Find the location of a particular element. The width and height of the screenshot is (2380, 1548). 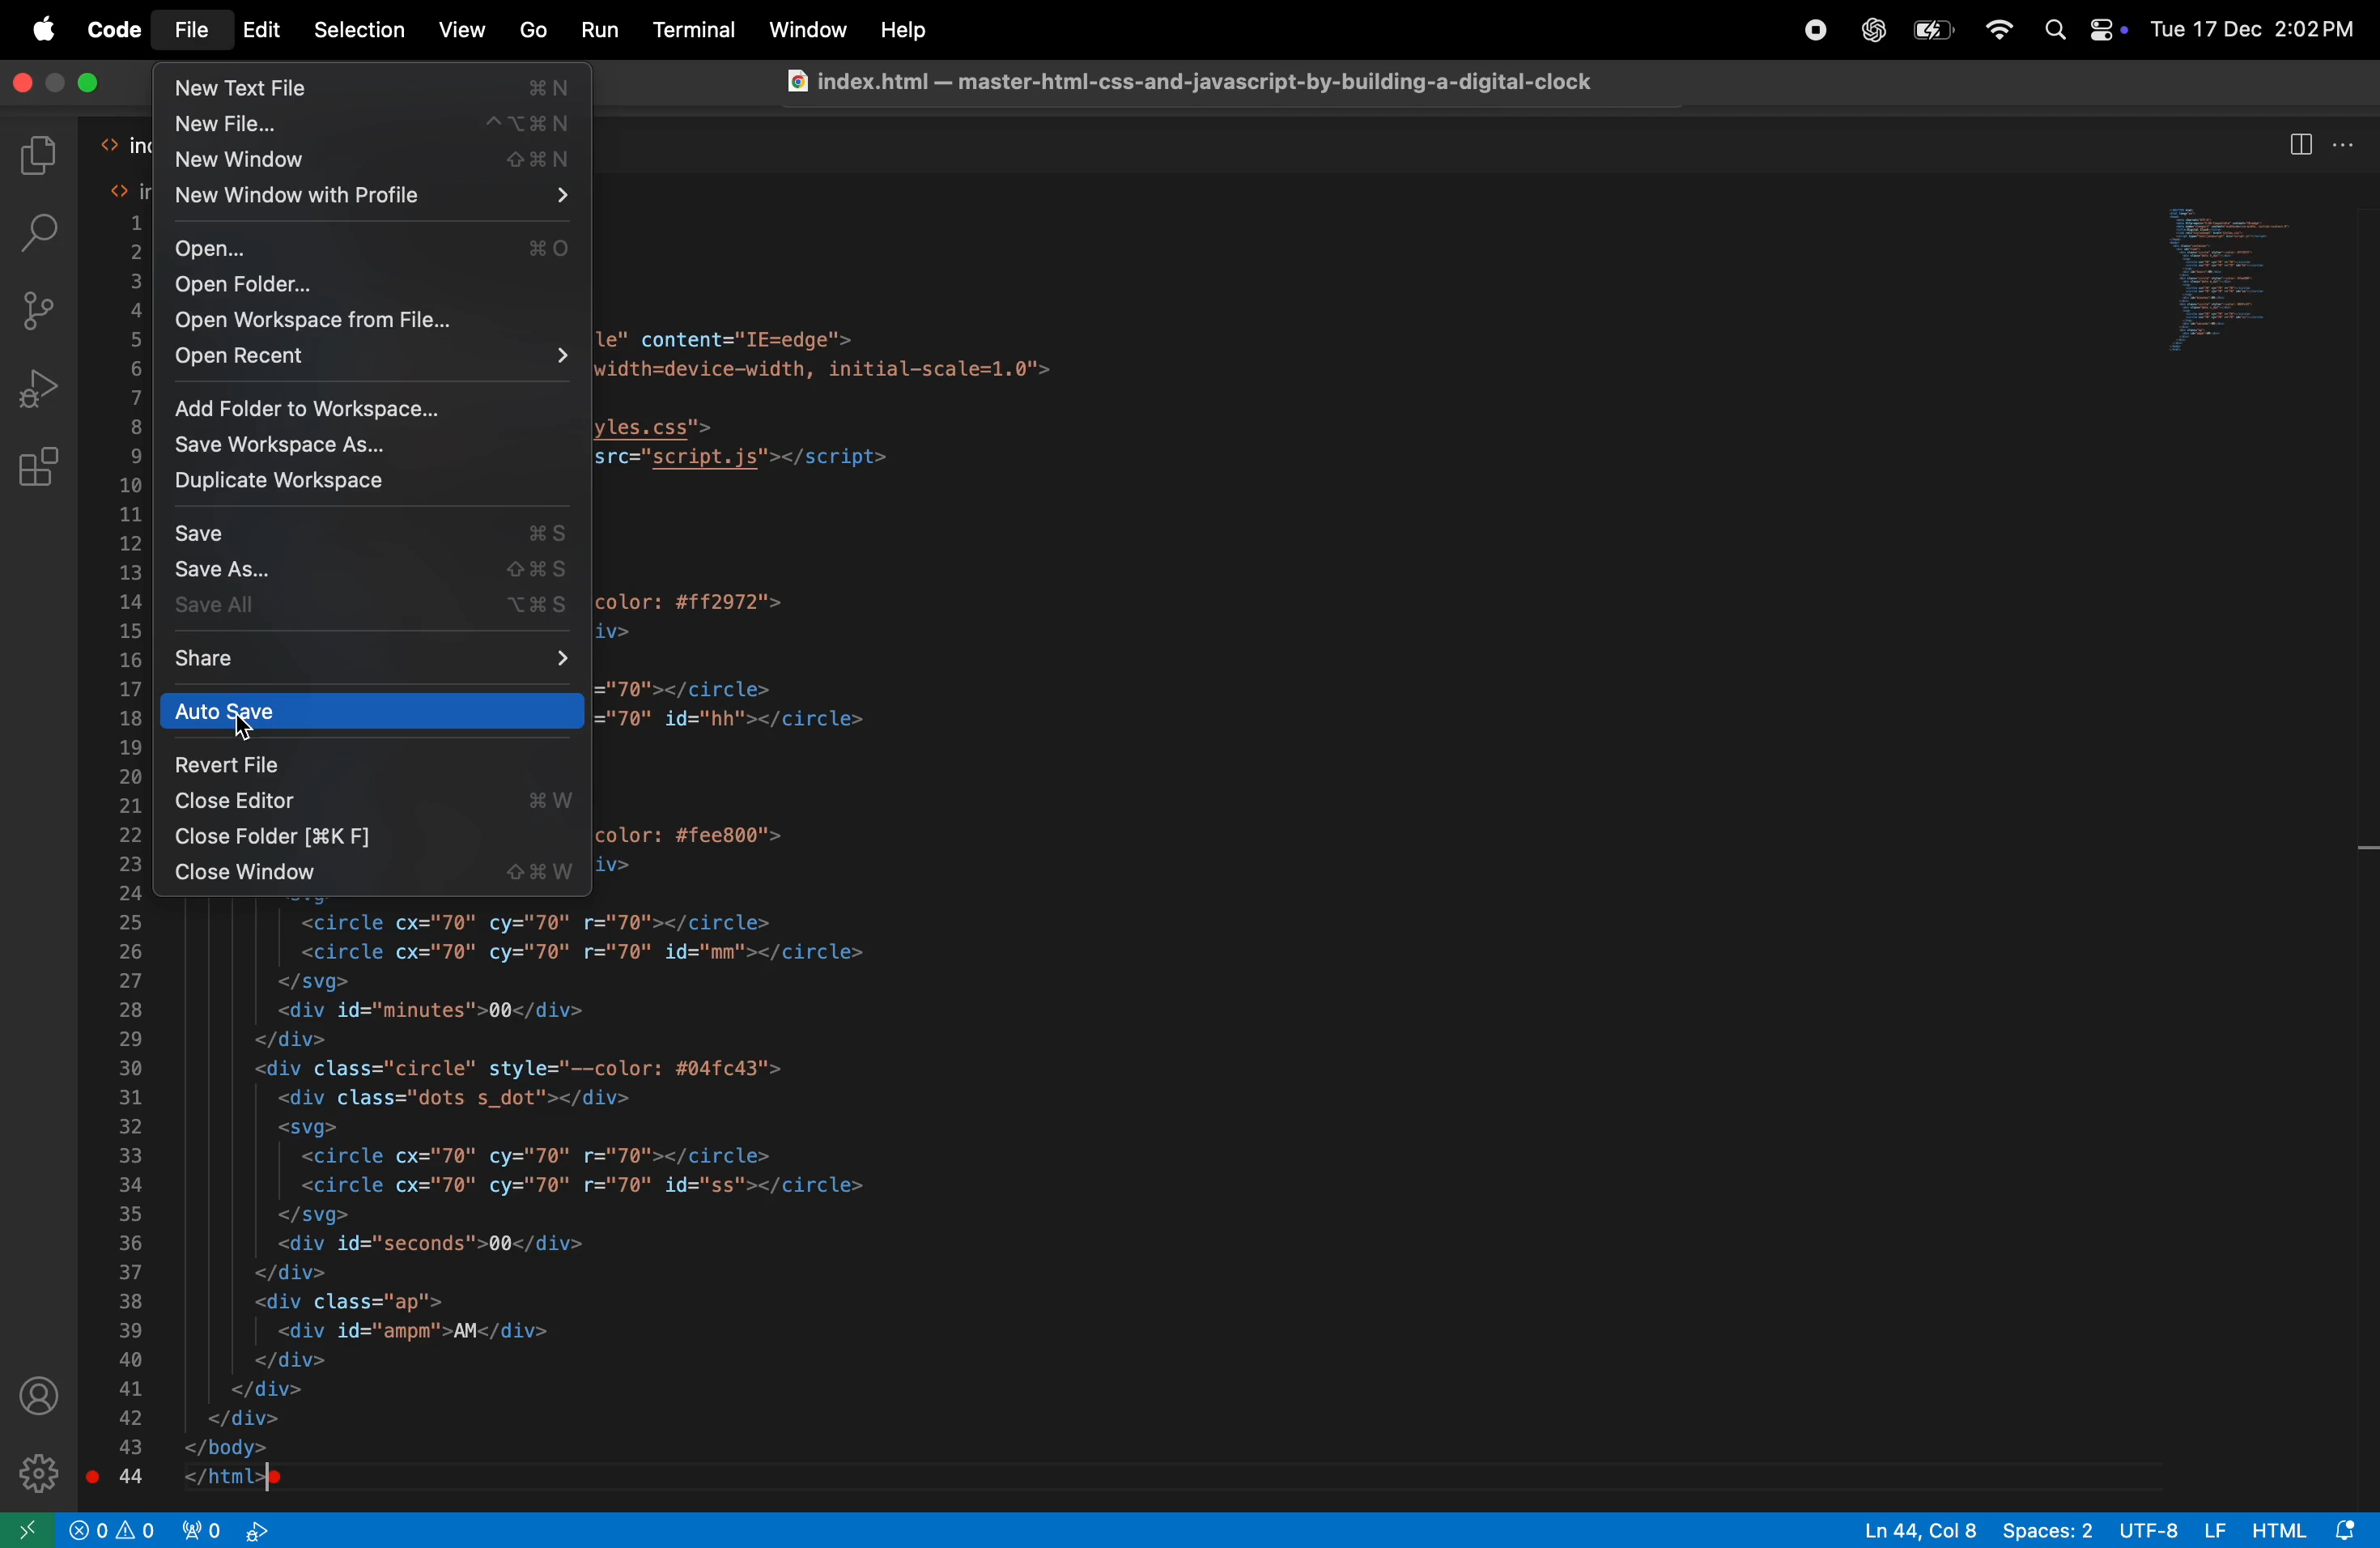

open workspace from file is located at coordinates (371, 320).